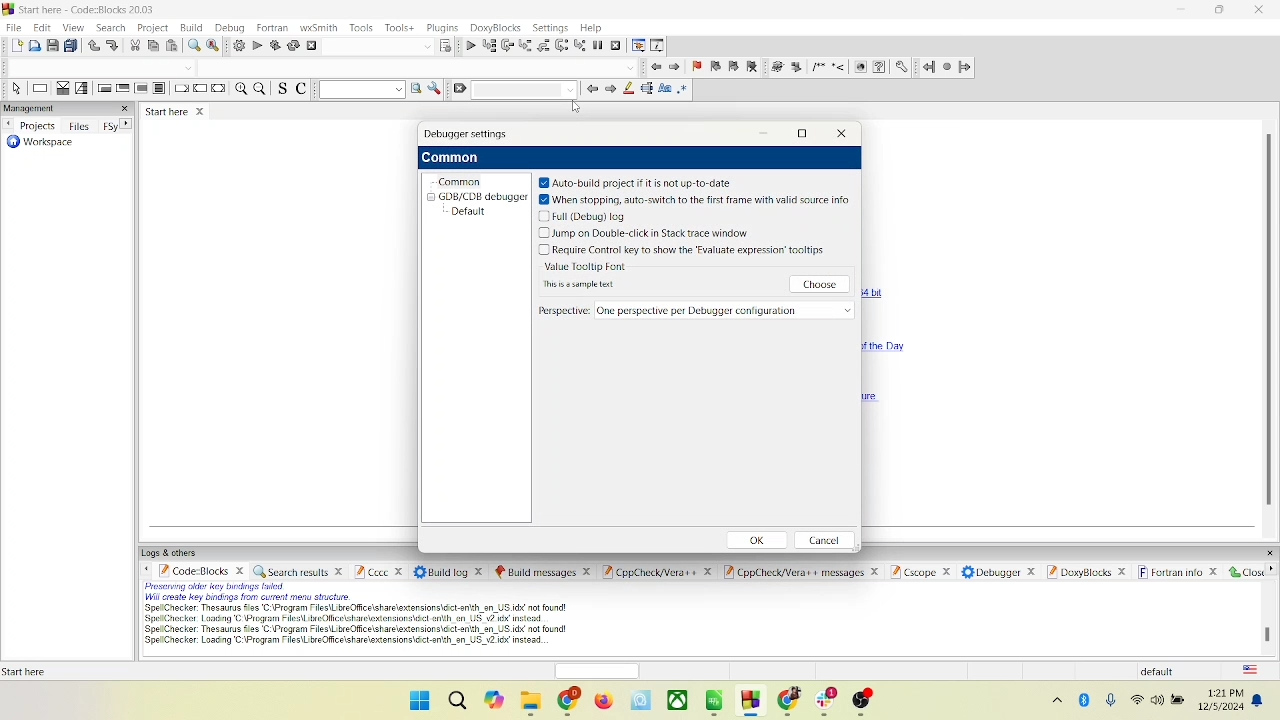  What do you see at coordinates (800, 134) in the screenshot?
I see `maximize` at bounding box center [800, 134].